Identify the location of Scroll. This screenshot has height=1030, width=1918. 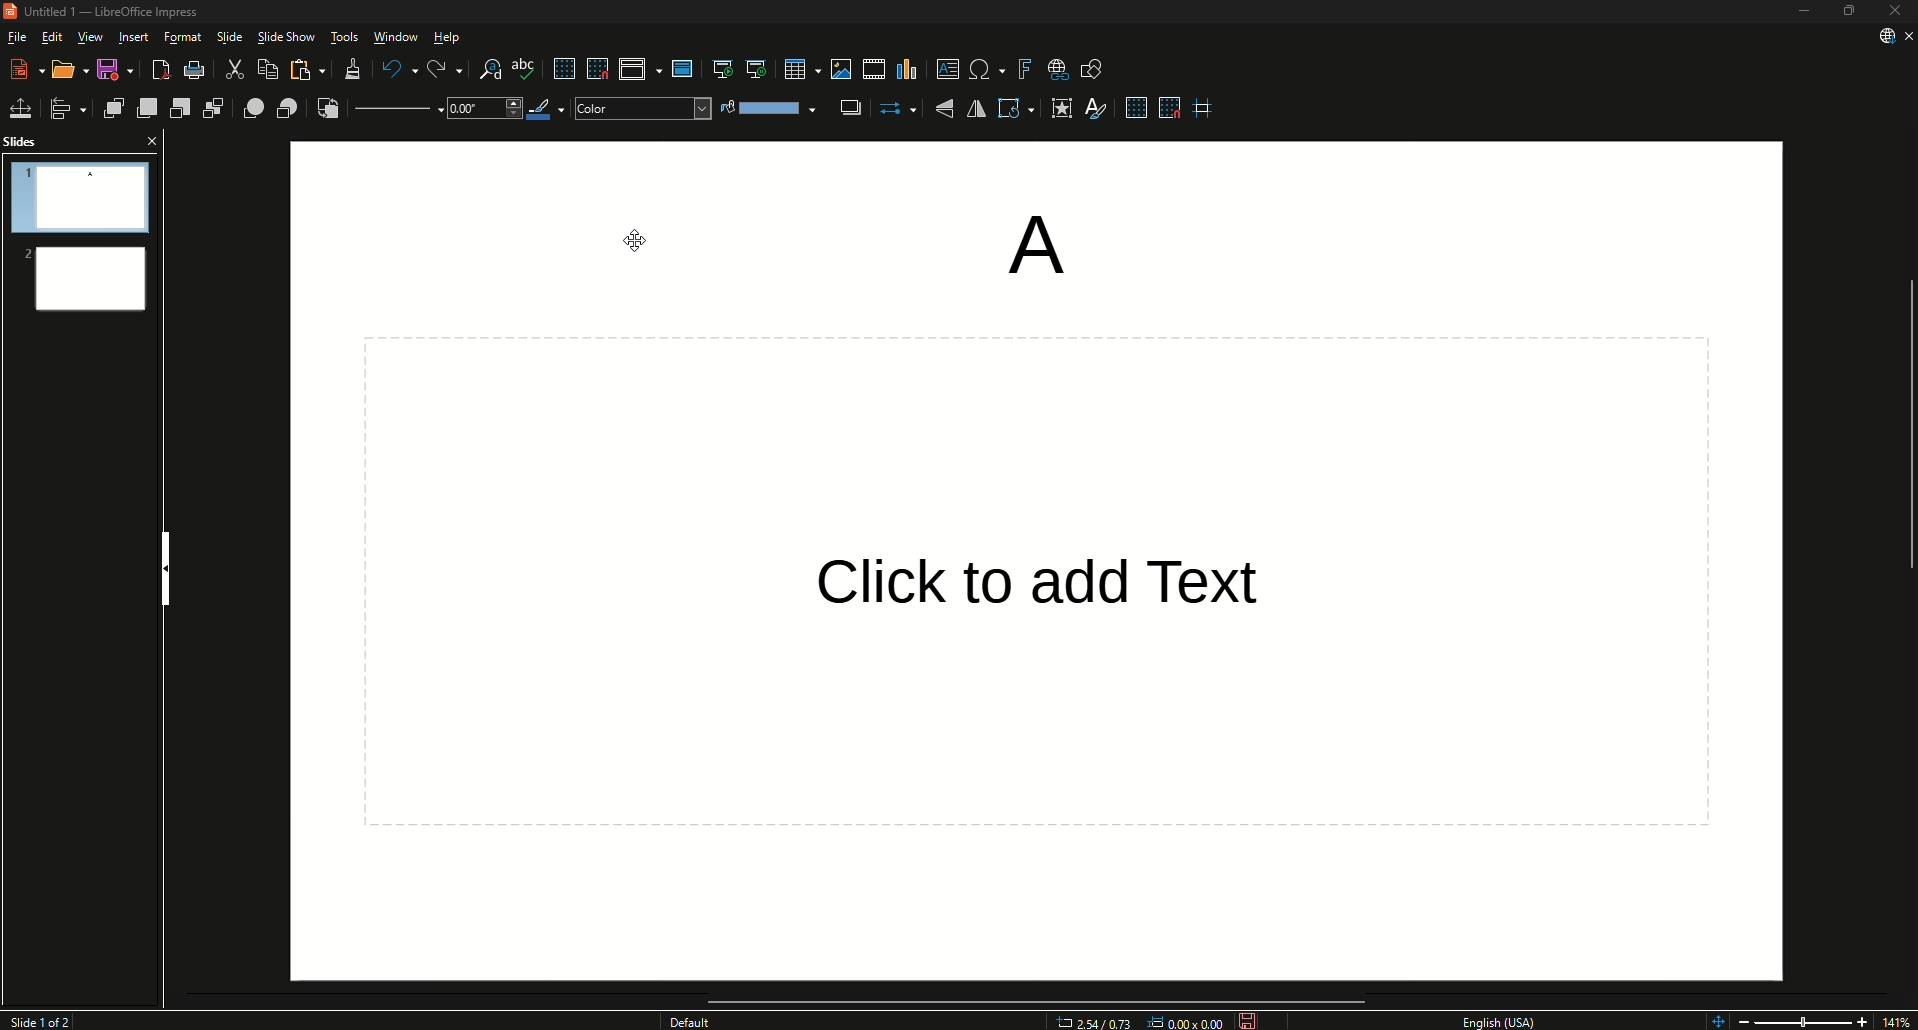
(1919, 424).